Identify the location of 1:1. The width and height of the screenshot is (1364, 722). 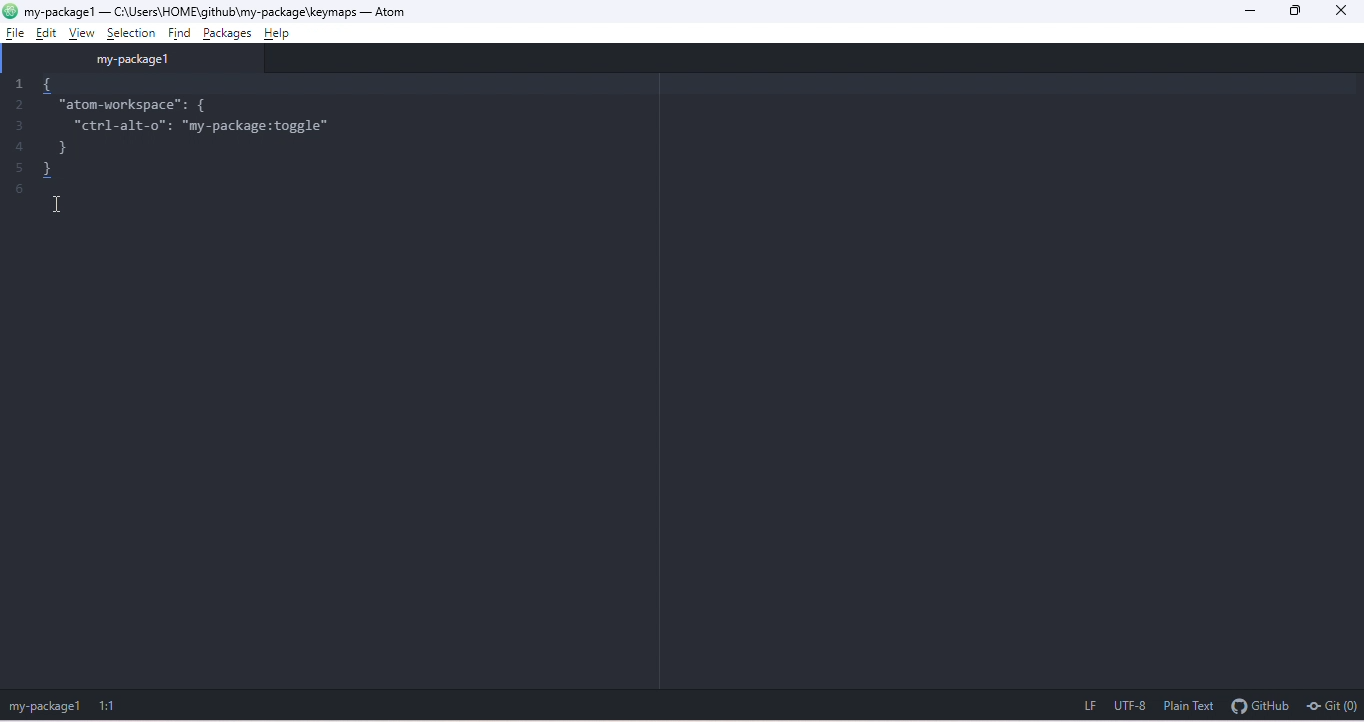
(124, 704).